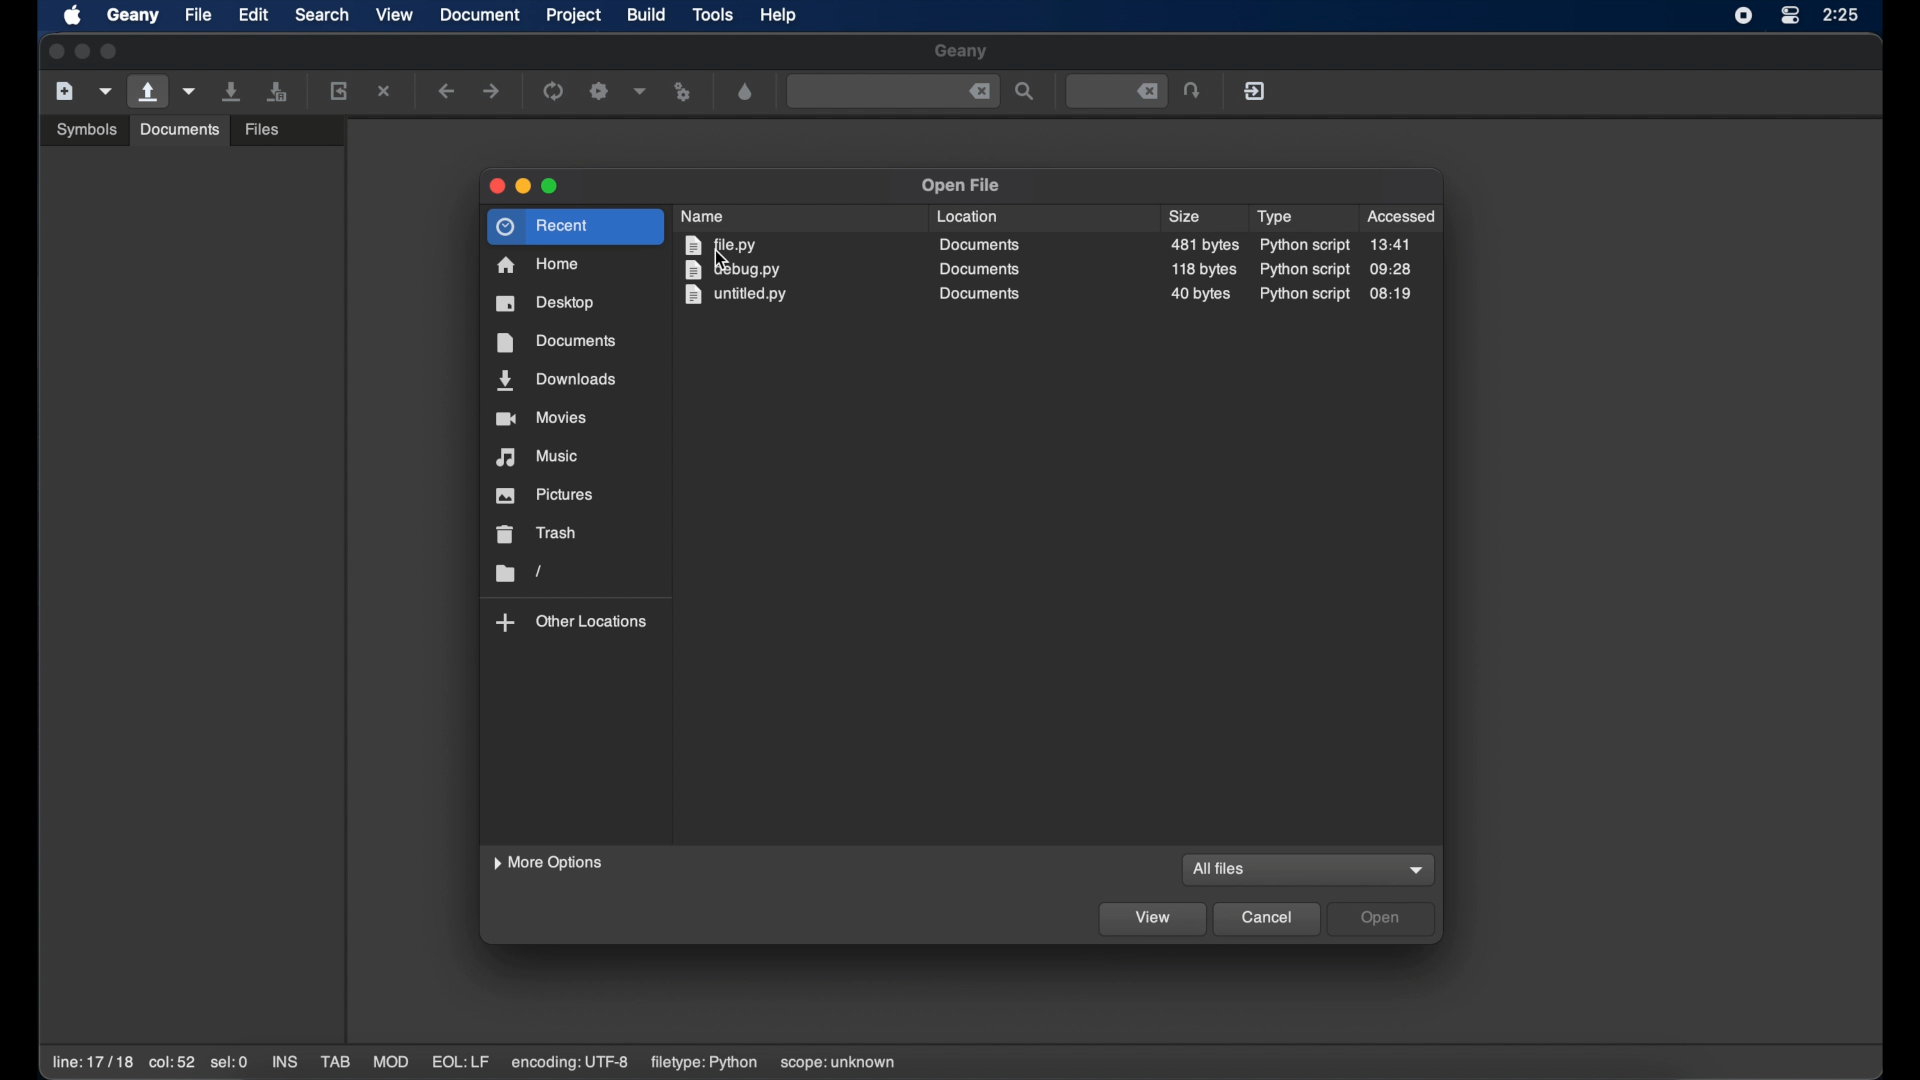 The image size is (1920, 1080). Describe the element at coordinates (1391, 294) in the screenshot. I see `08:19` at that location.